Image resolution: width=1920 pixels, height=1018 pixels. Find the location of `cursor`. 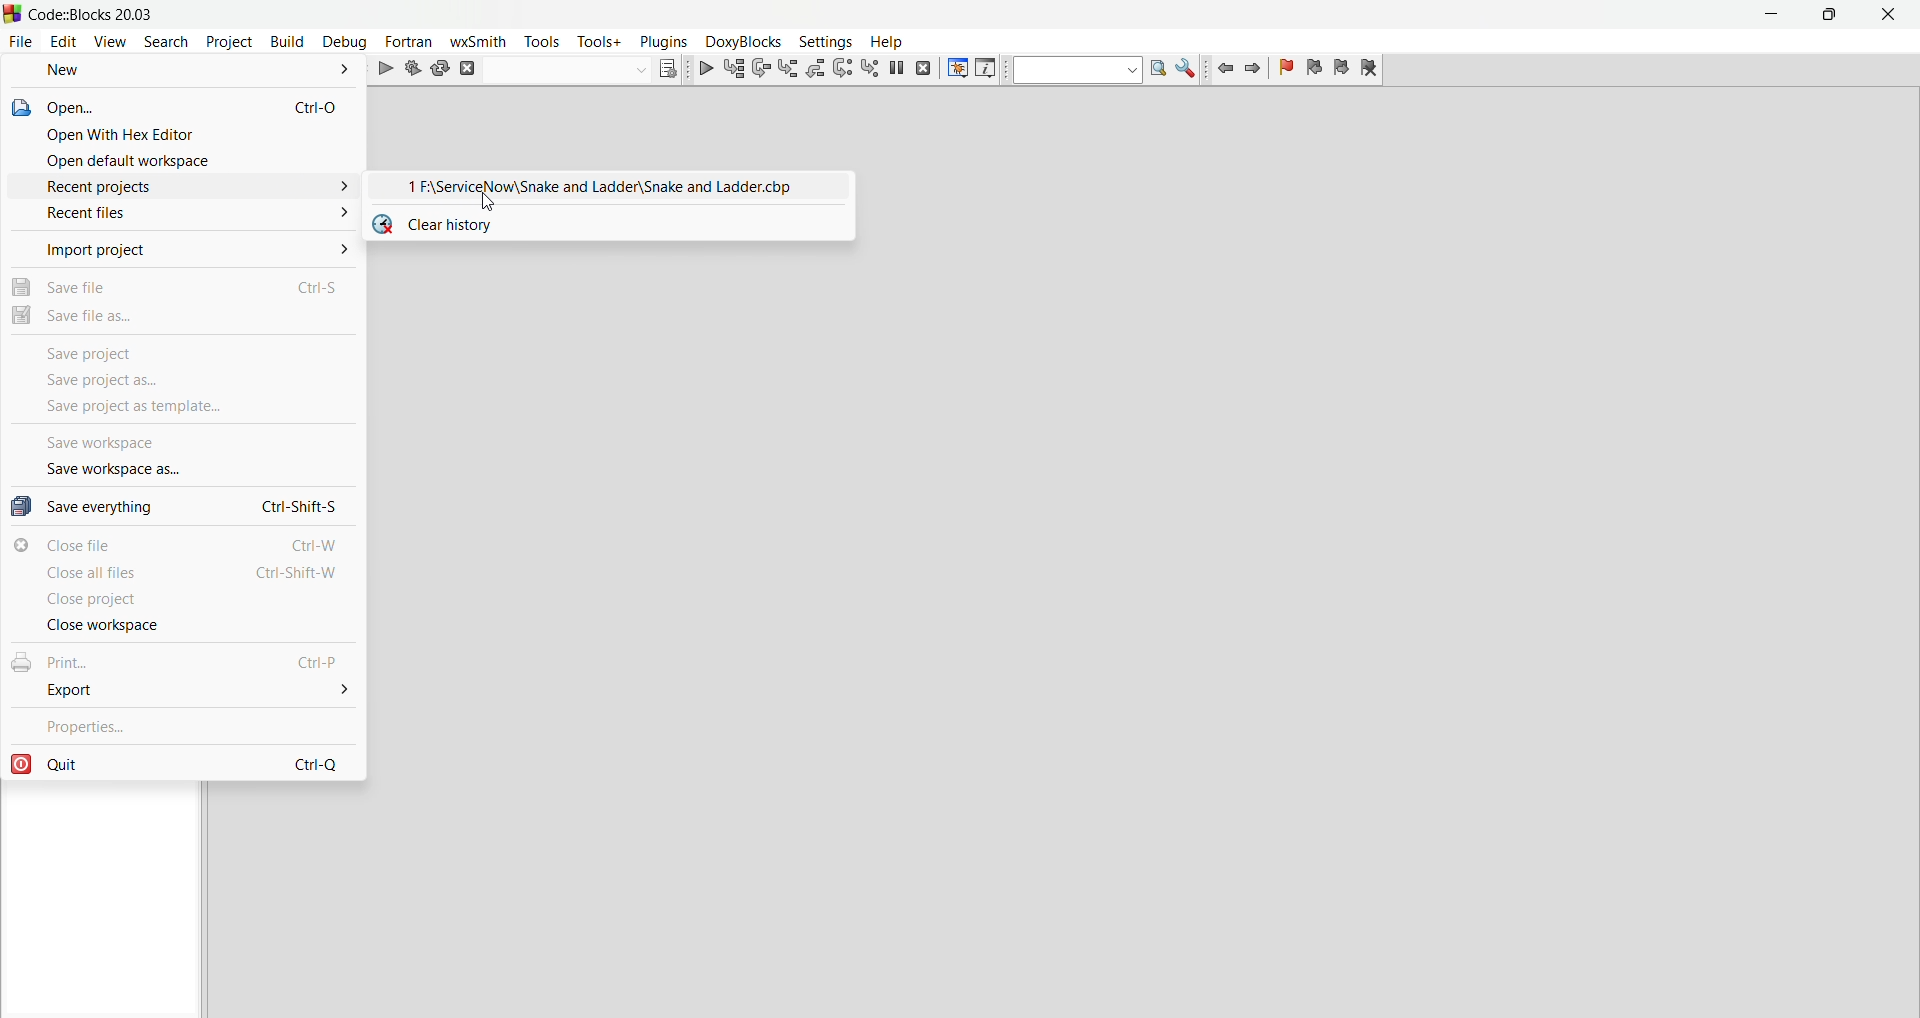

cursor is located at coordinates (493, 201).